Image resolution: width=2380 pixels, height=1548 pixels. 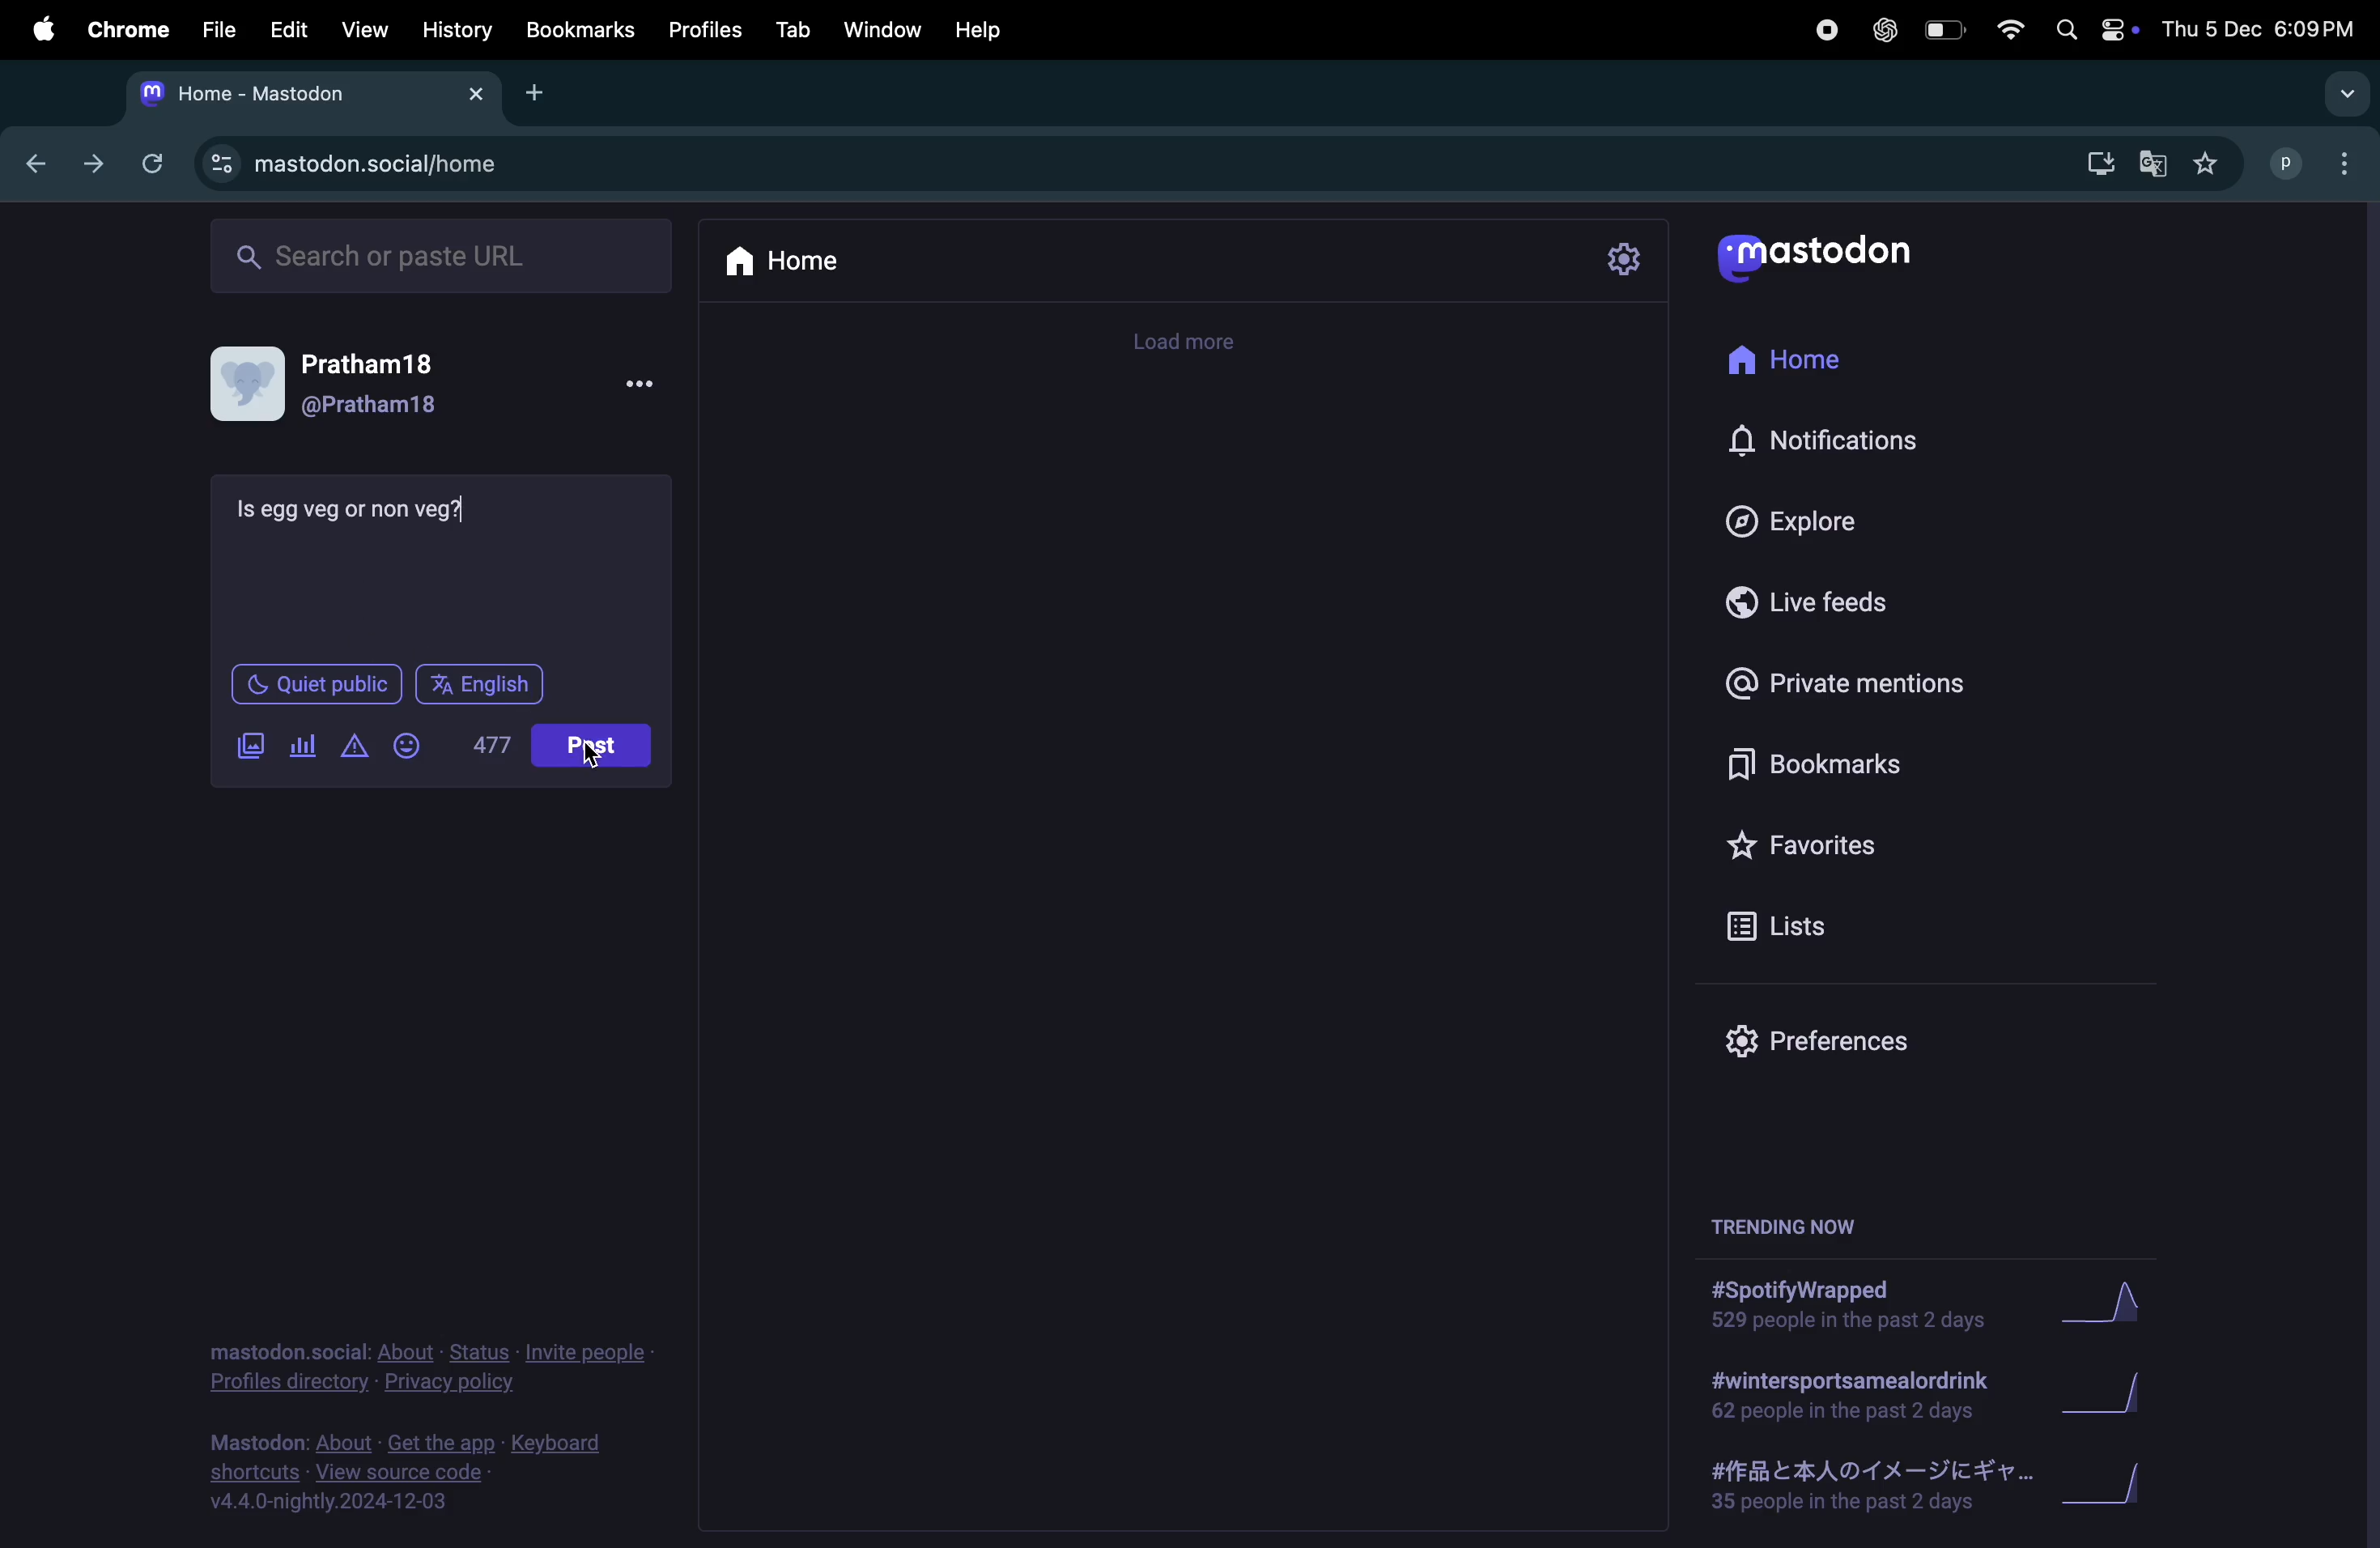 What do you see at coordinates (355, 509) in the screenshot?
I see `questions` at bounding box center [355, 509].